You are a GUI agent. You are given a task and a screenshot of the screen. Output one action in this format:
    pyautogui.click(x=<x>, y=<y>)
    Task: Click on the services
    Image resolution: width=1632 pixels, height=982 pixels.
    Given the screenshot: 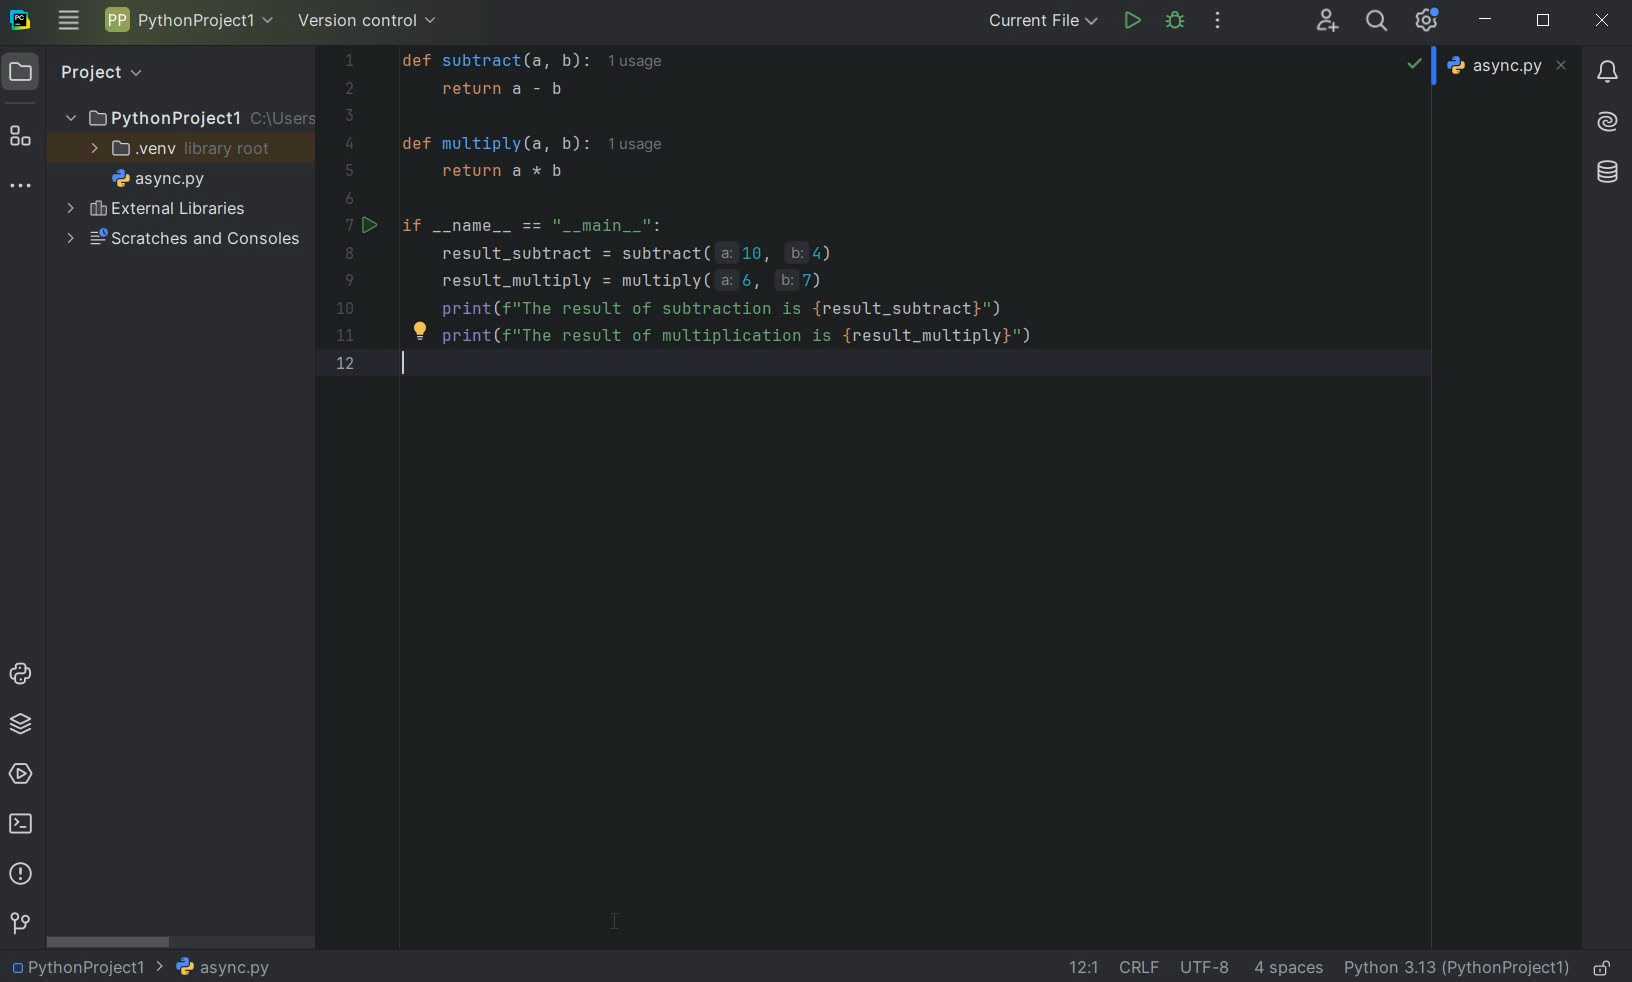 What is the action you would take?
    pyautogui.click(x=23, y=773)
    